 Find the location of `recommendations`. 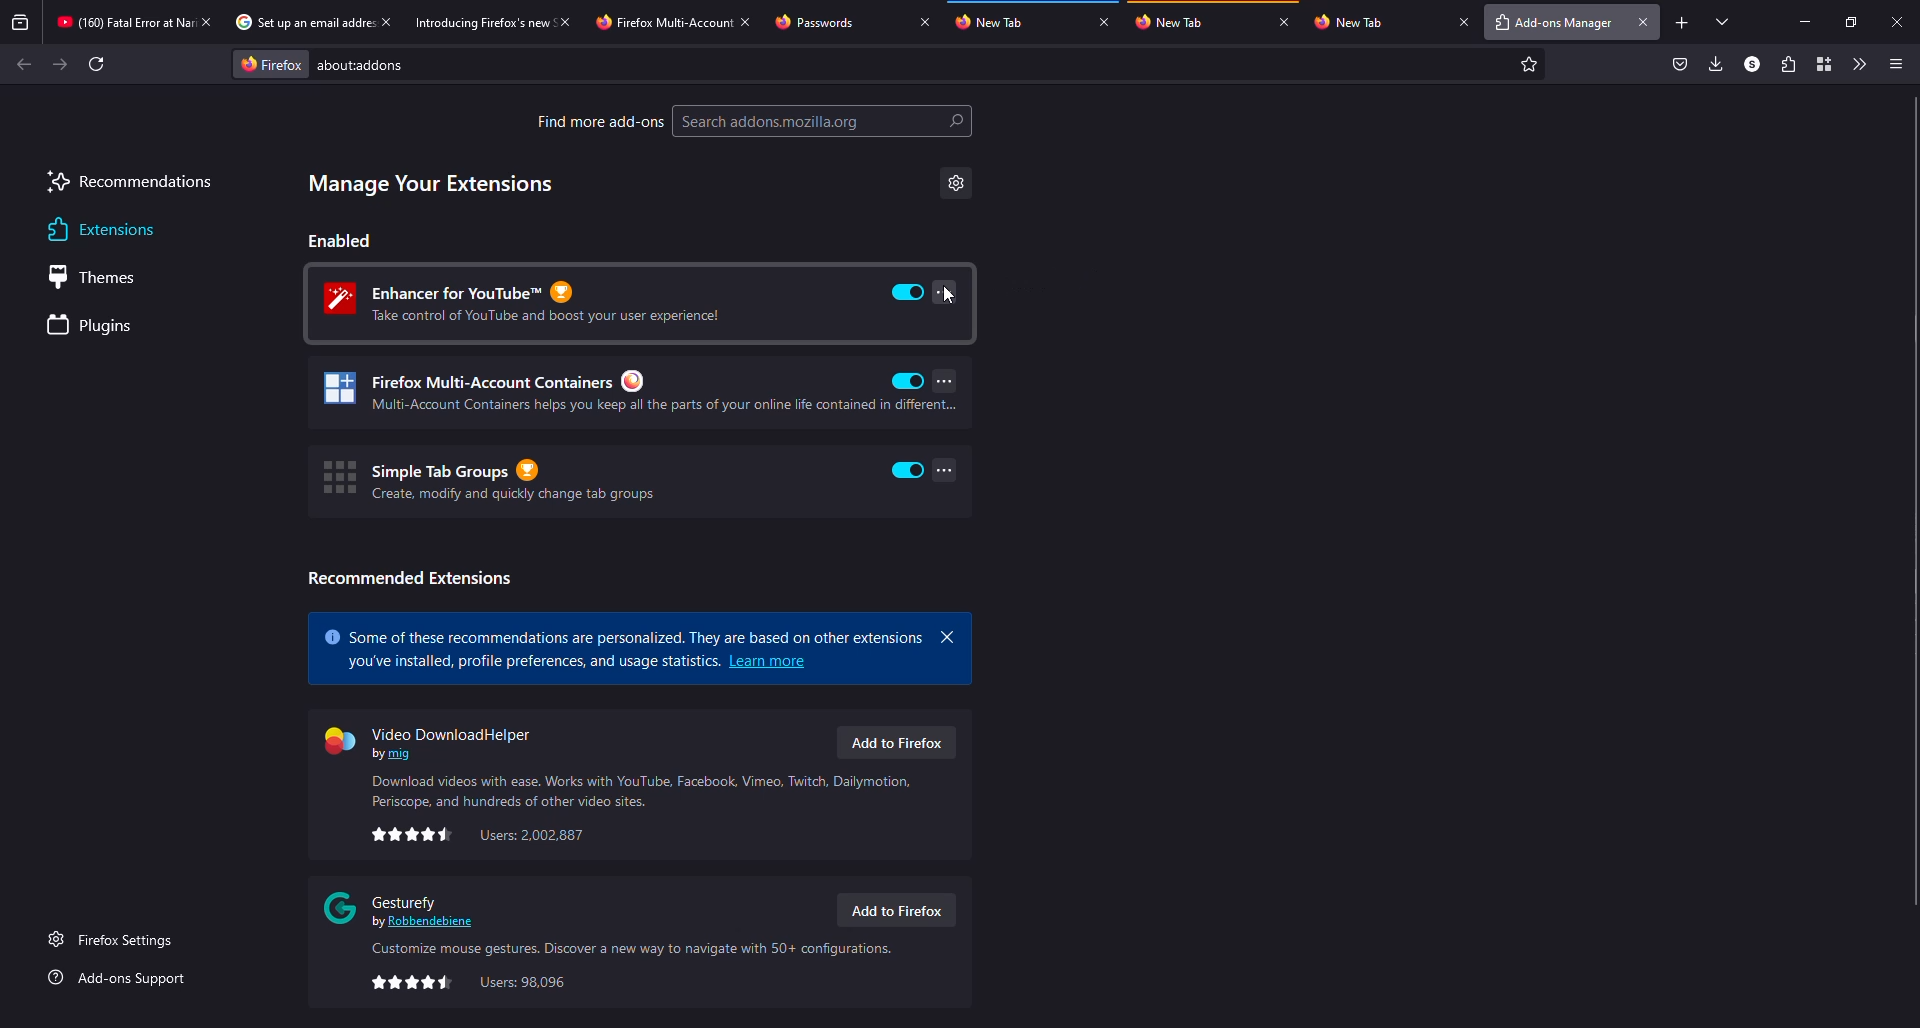

recommendations is located at coordinates (130, 184).